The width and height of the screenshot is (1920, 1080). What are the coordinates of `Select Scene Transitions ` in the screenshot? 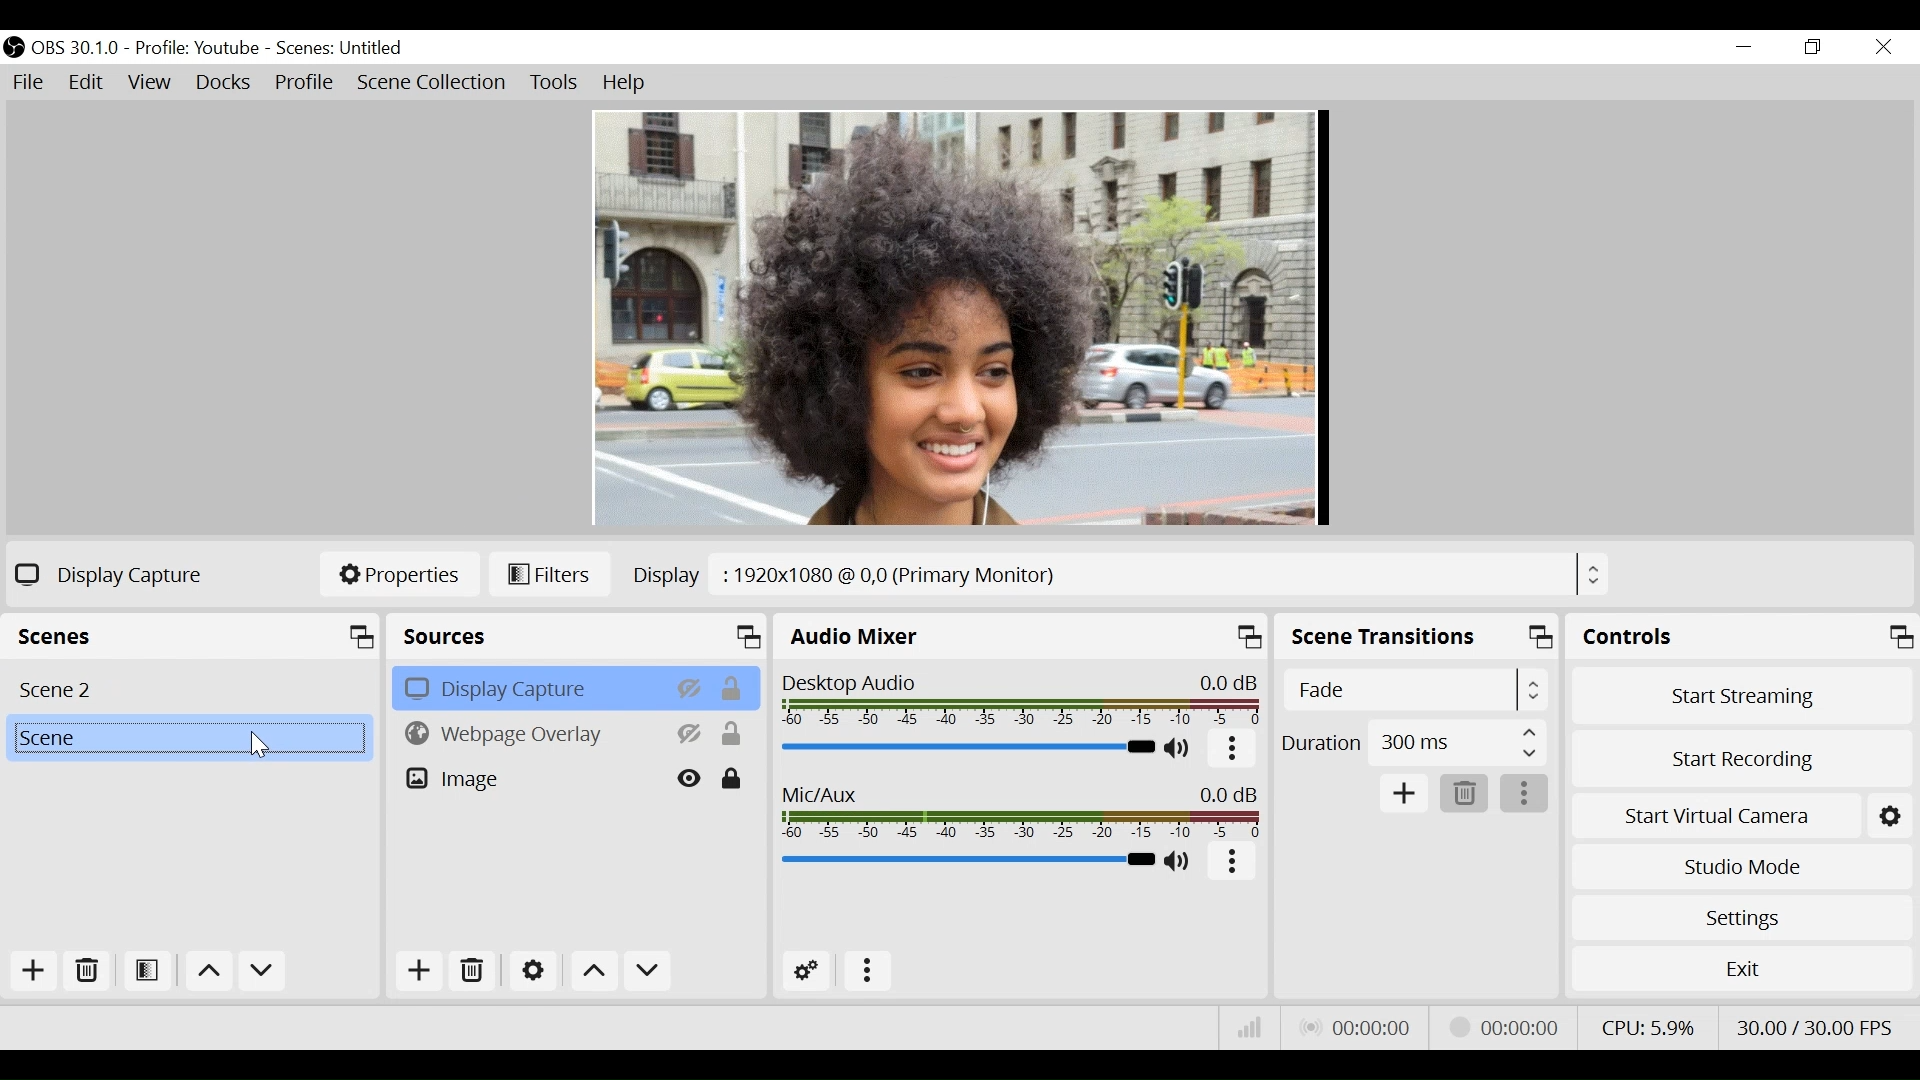 It's located at (1413, 689).